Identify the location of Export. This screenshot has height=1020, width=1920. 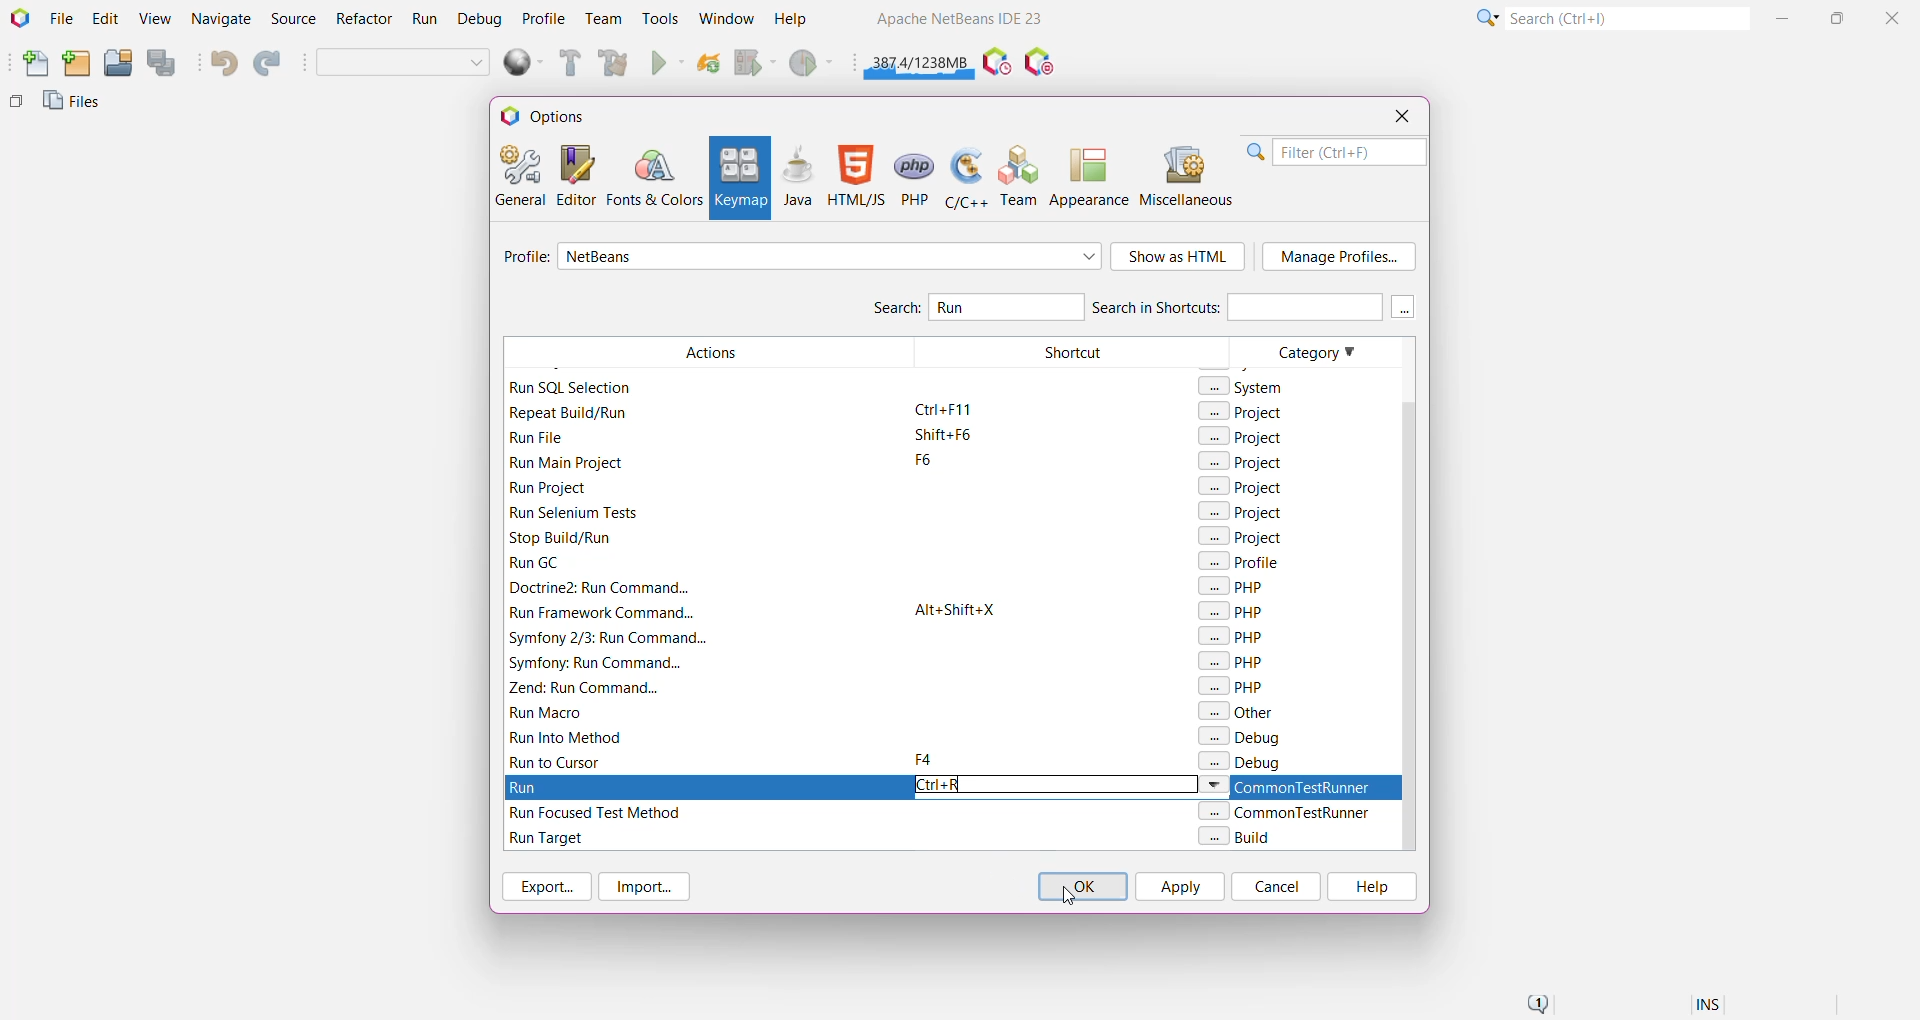
(544, 886).